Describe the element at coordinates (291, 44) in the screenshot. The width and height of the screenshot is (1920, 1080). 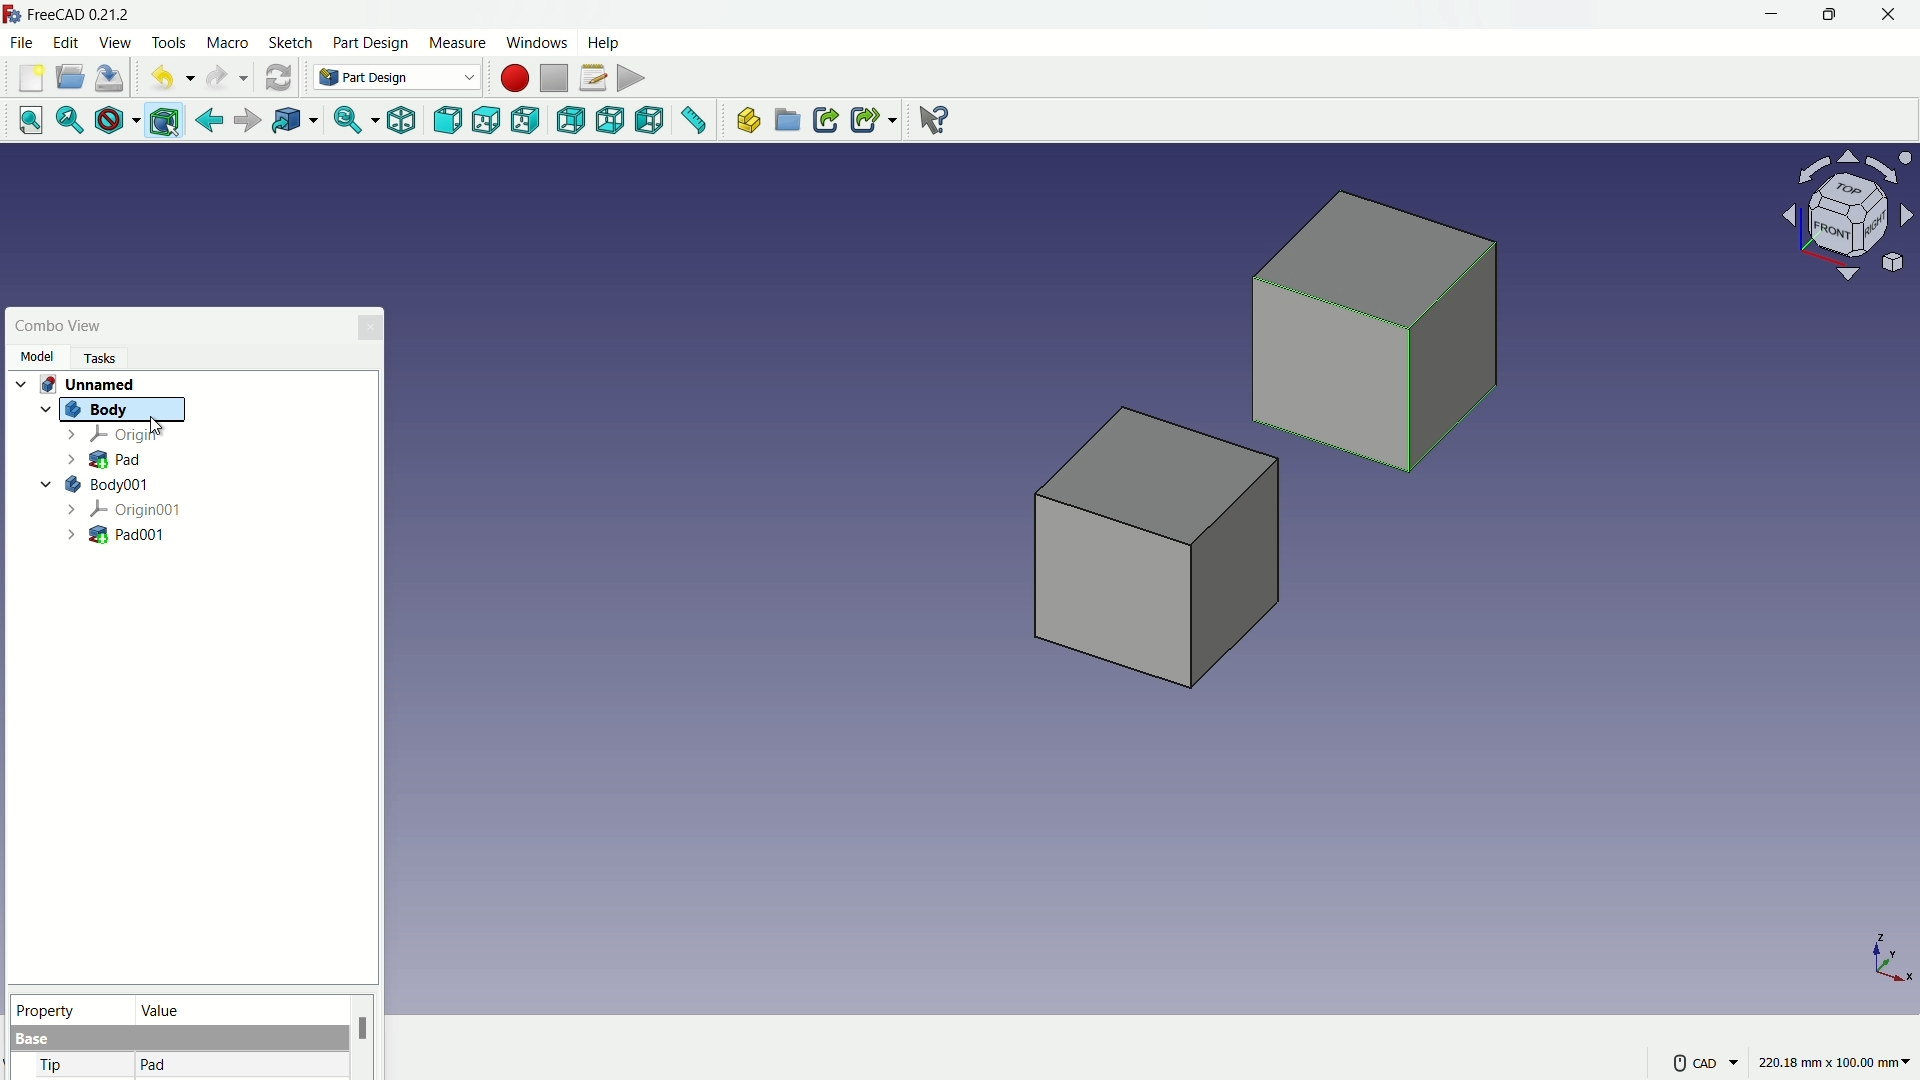
I see `sketch` at that location.